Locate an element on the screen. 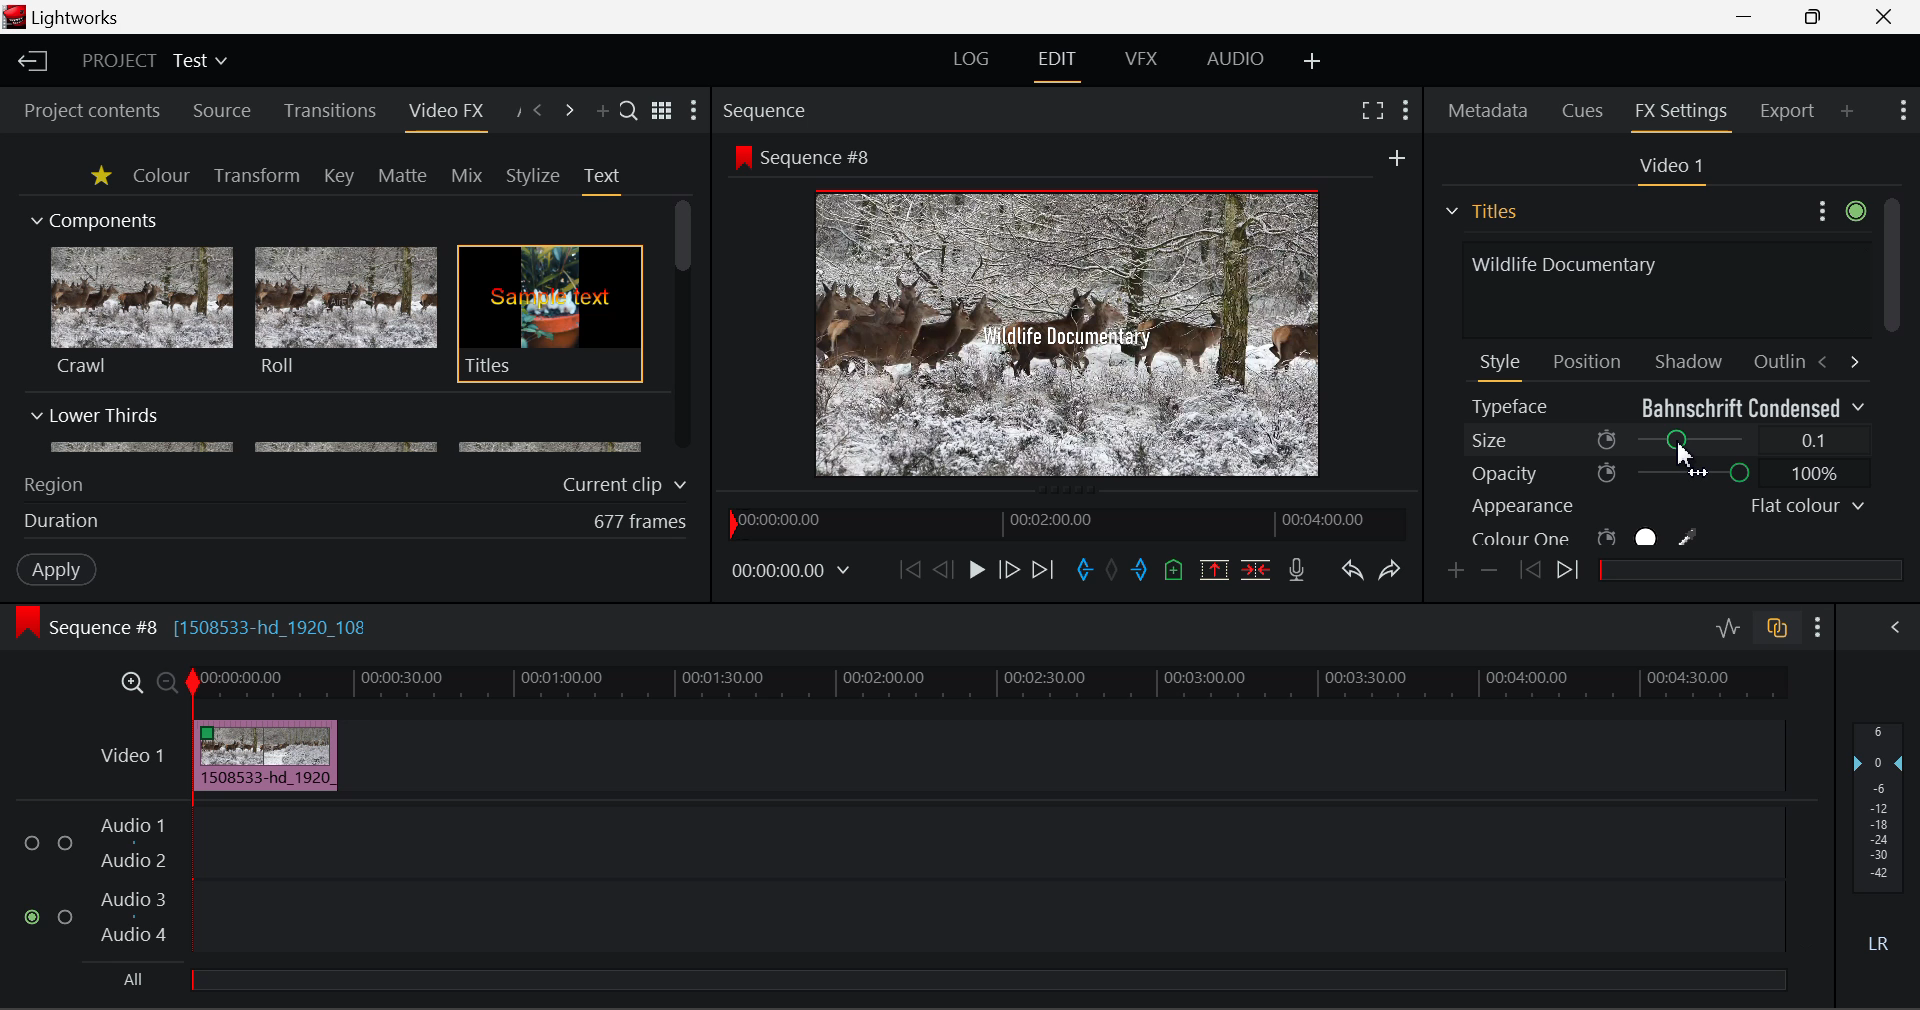 The width and height of the screenshot is (1920, 1010). VFX Layout is located at coordinates (1140, 59).